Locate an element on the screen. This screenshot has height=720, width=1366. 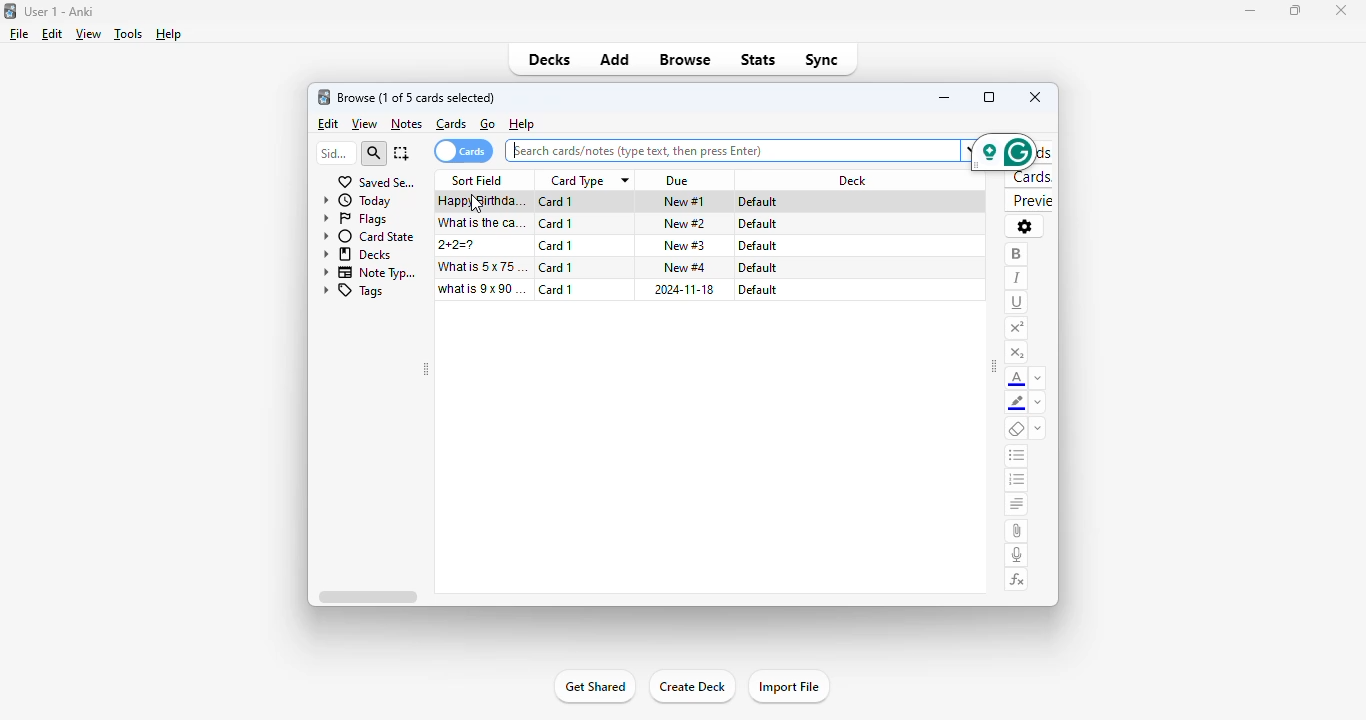
tags is located at coordinates (354, 291).